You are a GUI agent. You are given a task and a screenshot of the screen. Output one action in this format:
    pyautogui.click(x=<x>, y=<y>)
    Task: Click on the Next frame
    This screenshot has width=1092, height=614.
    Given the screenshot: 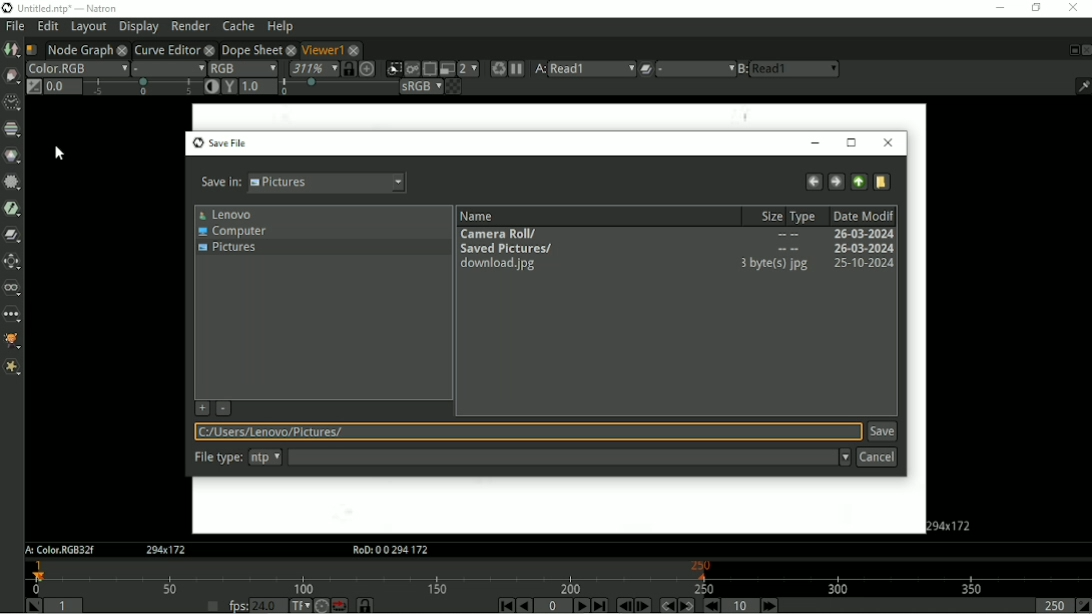 What is the action you would take?
    pyautogui.click(x=643, y=606)
    